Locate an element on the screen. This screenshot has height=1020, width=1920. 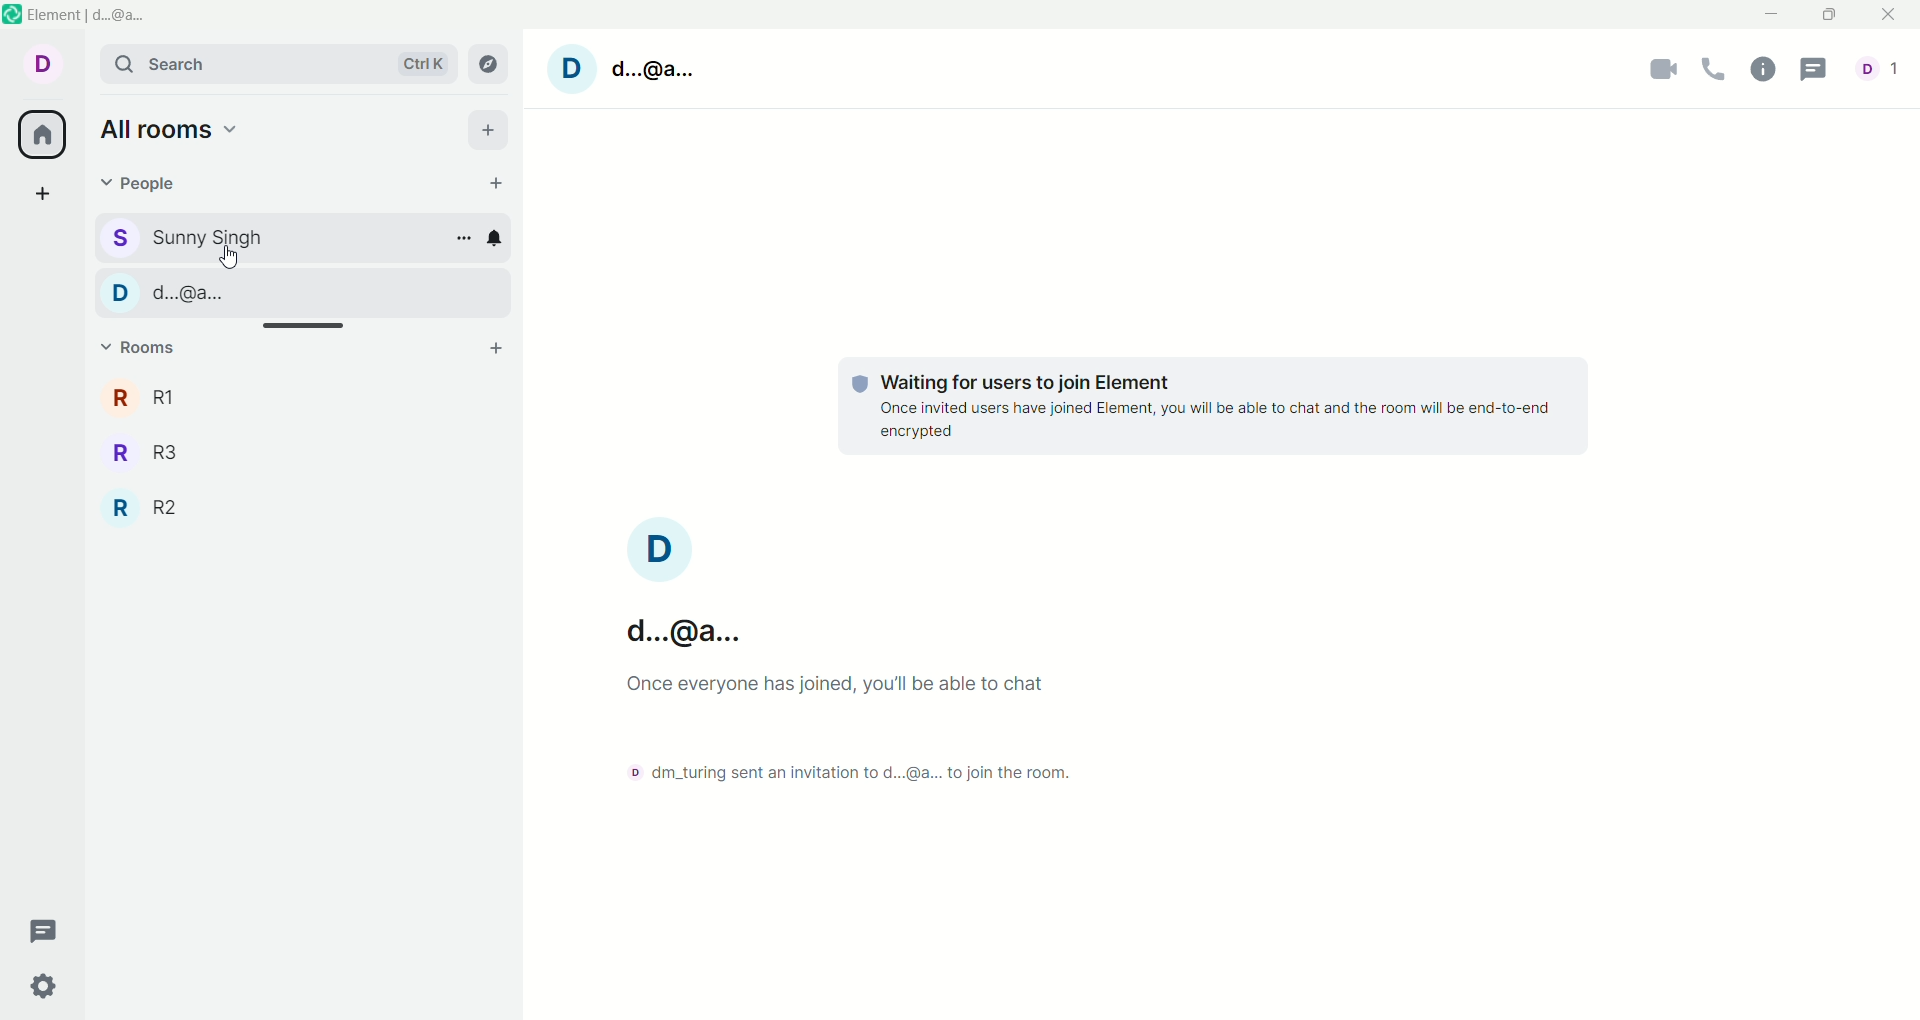
account is located at coordinates (41, 63).